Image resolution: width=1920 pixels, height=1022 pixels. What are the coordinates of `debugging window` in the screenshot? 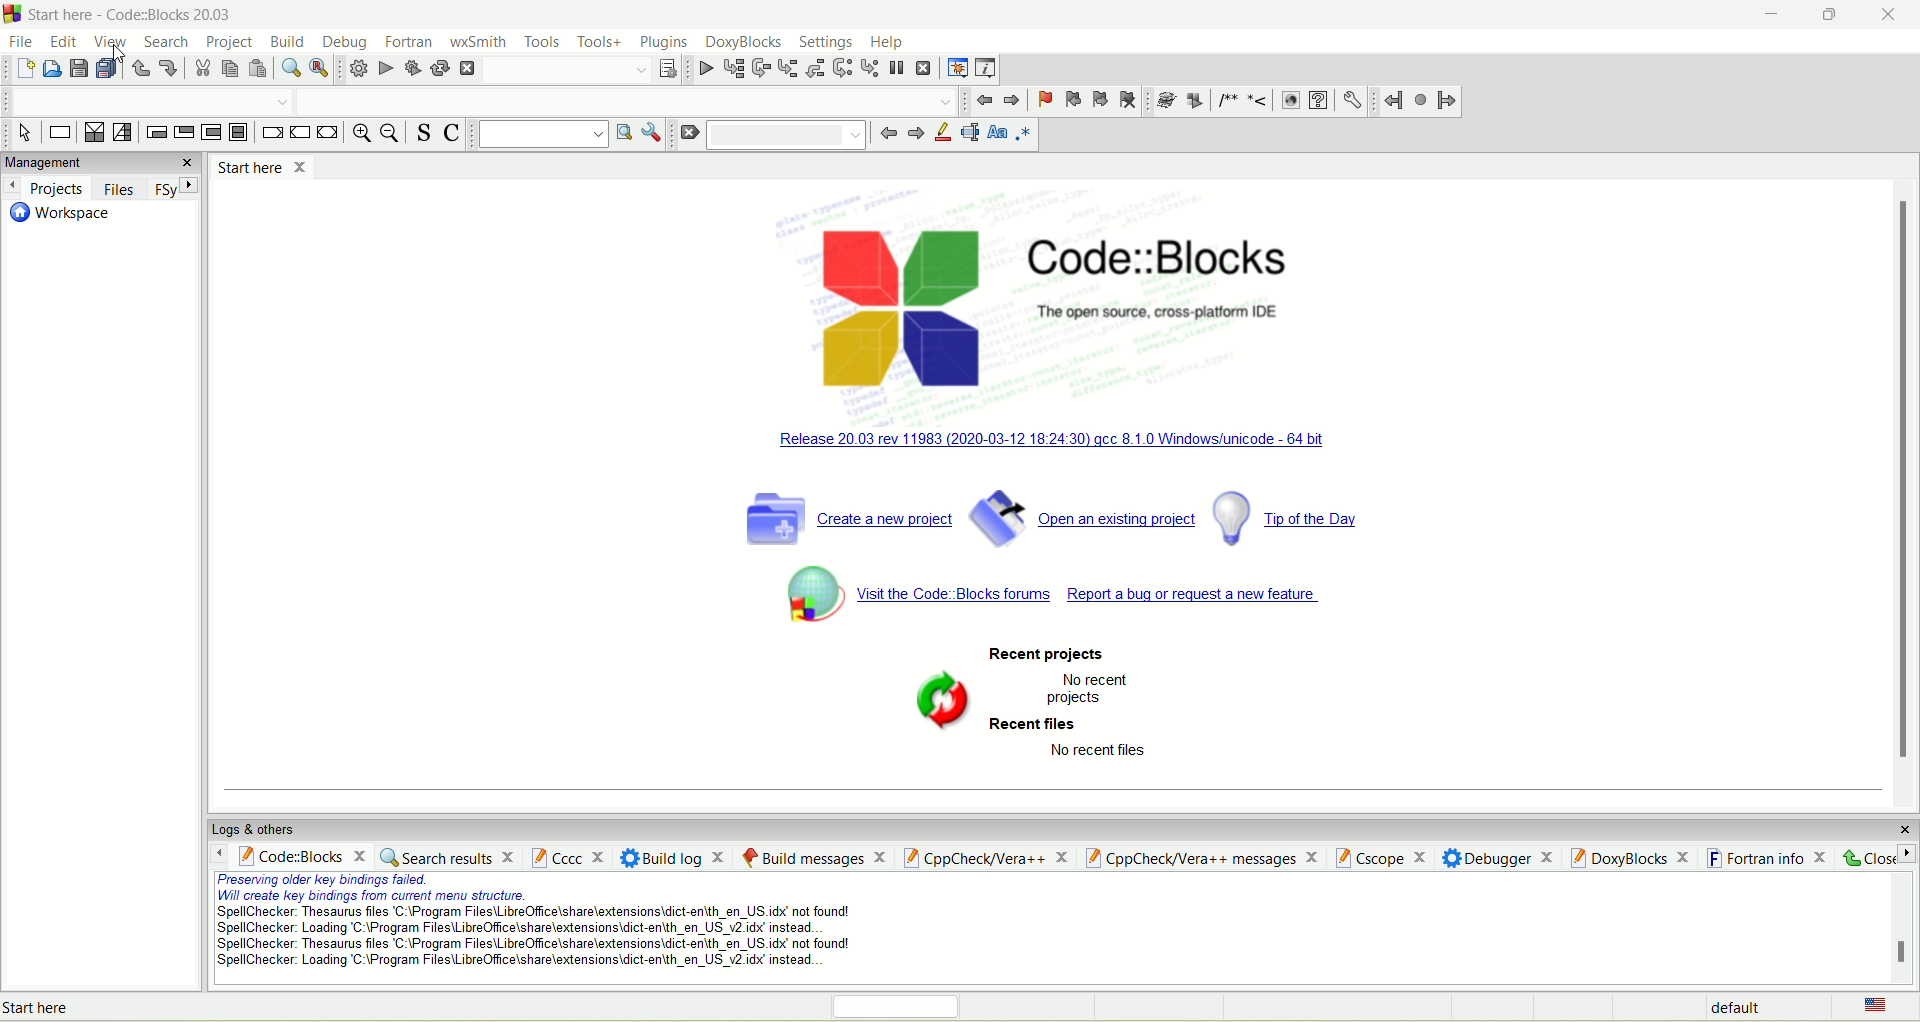 It's located at (955, 68).